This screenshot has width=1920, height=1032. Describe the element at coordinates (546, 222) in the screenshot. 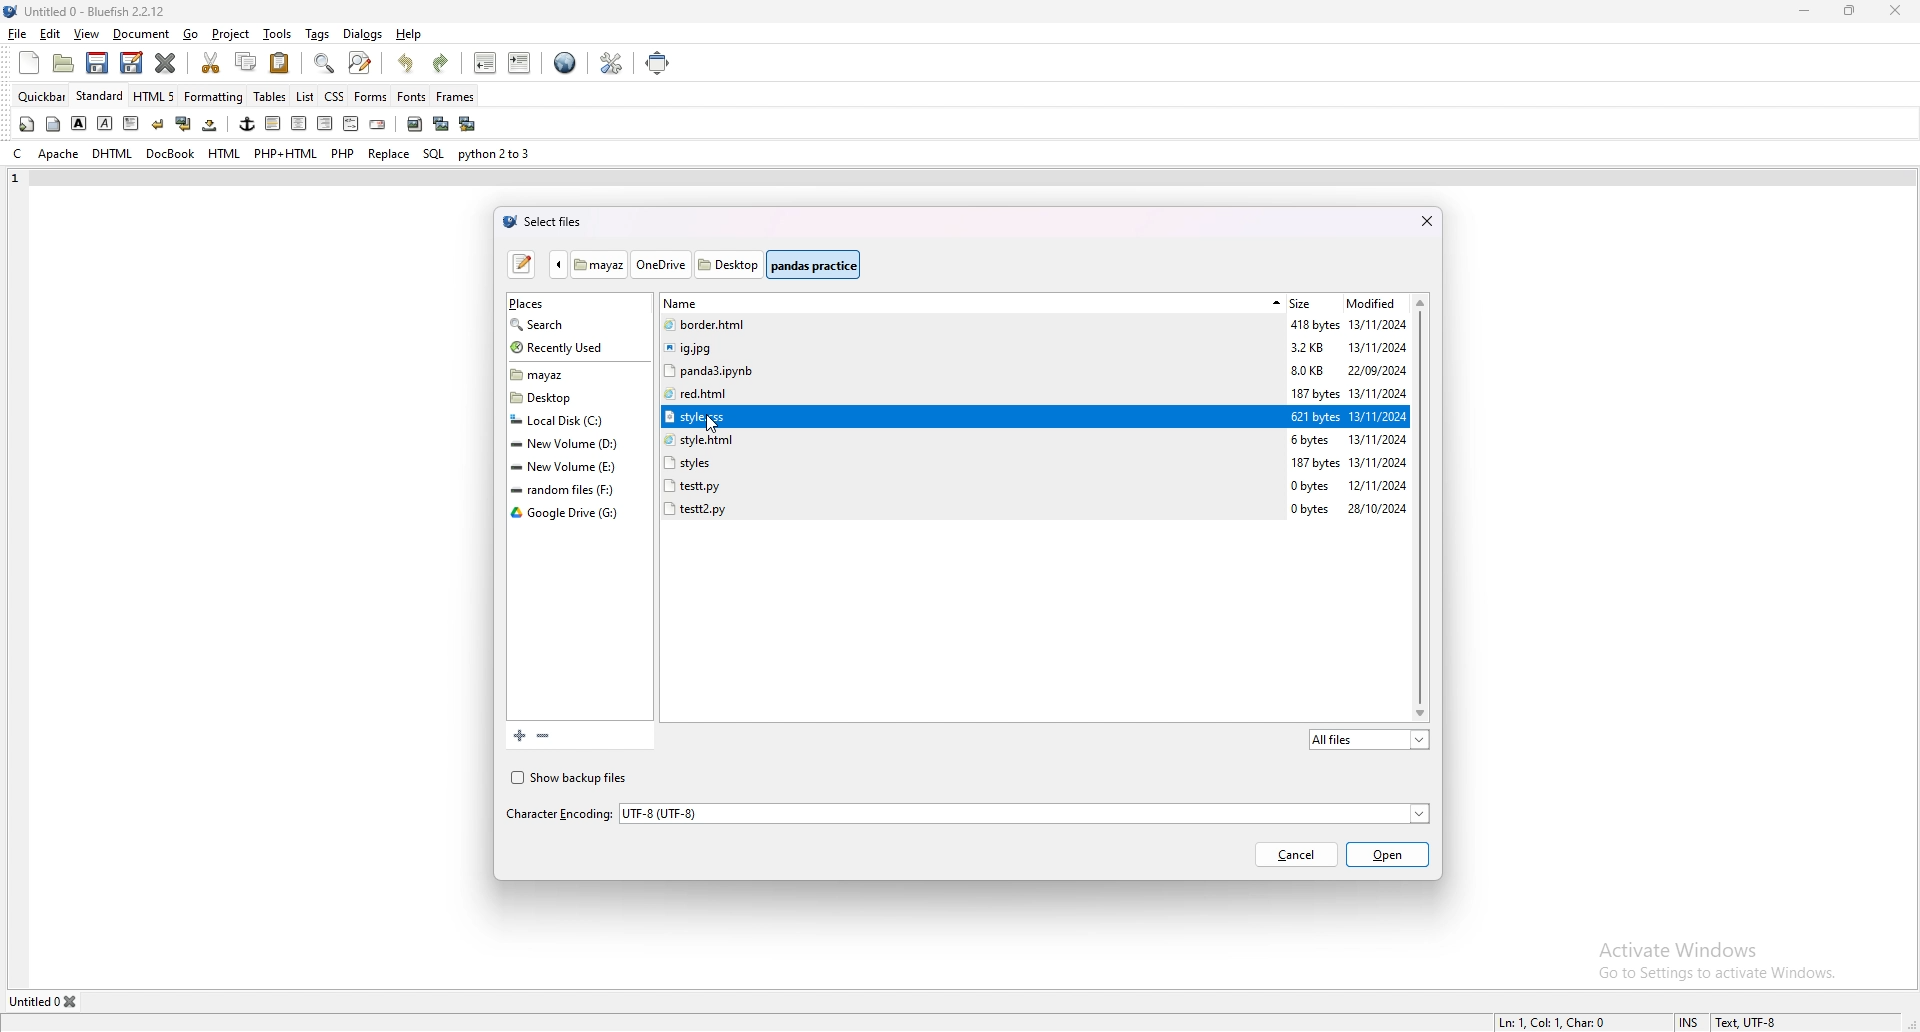

I see `select files` at that location.